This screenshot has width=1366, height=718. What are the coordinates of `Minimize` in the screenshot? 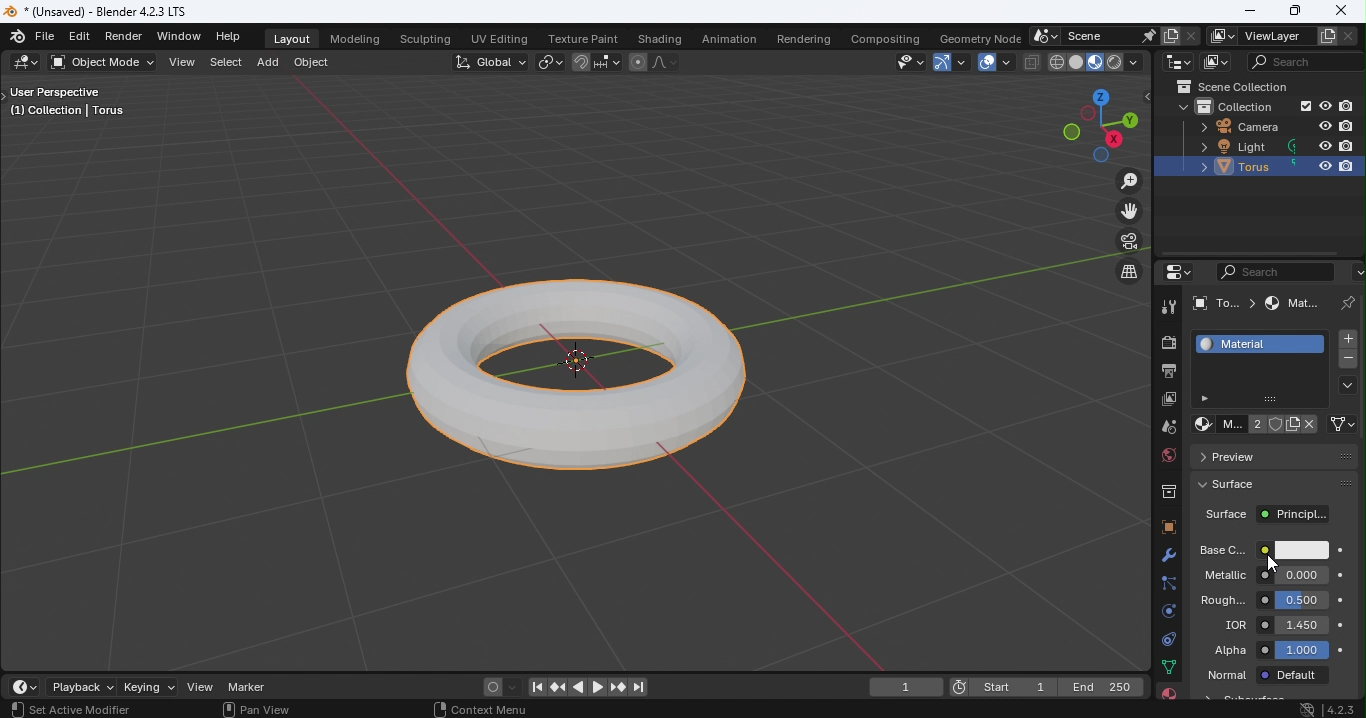 It's located at (1248, 12).